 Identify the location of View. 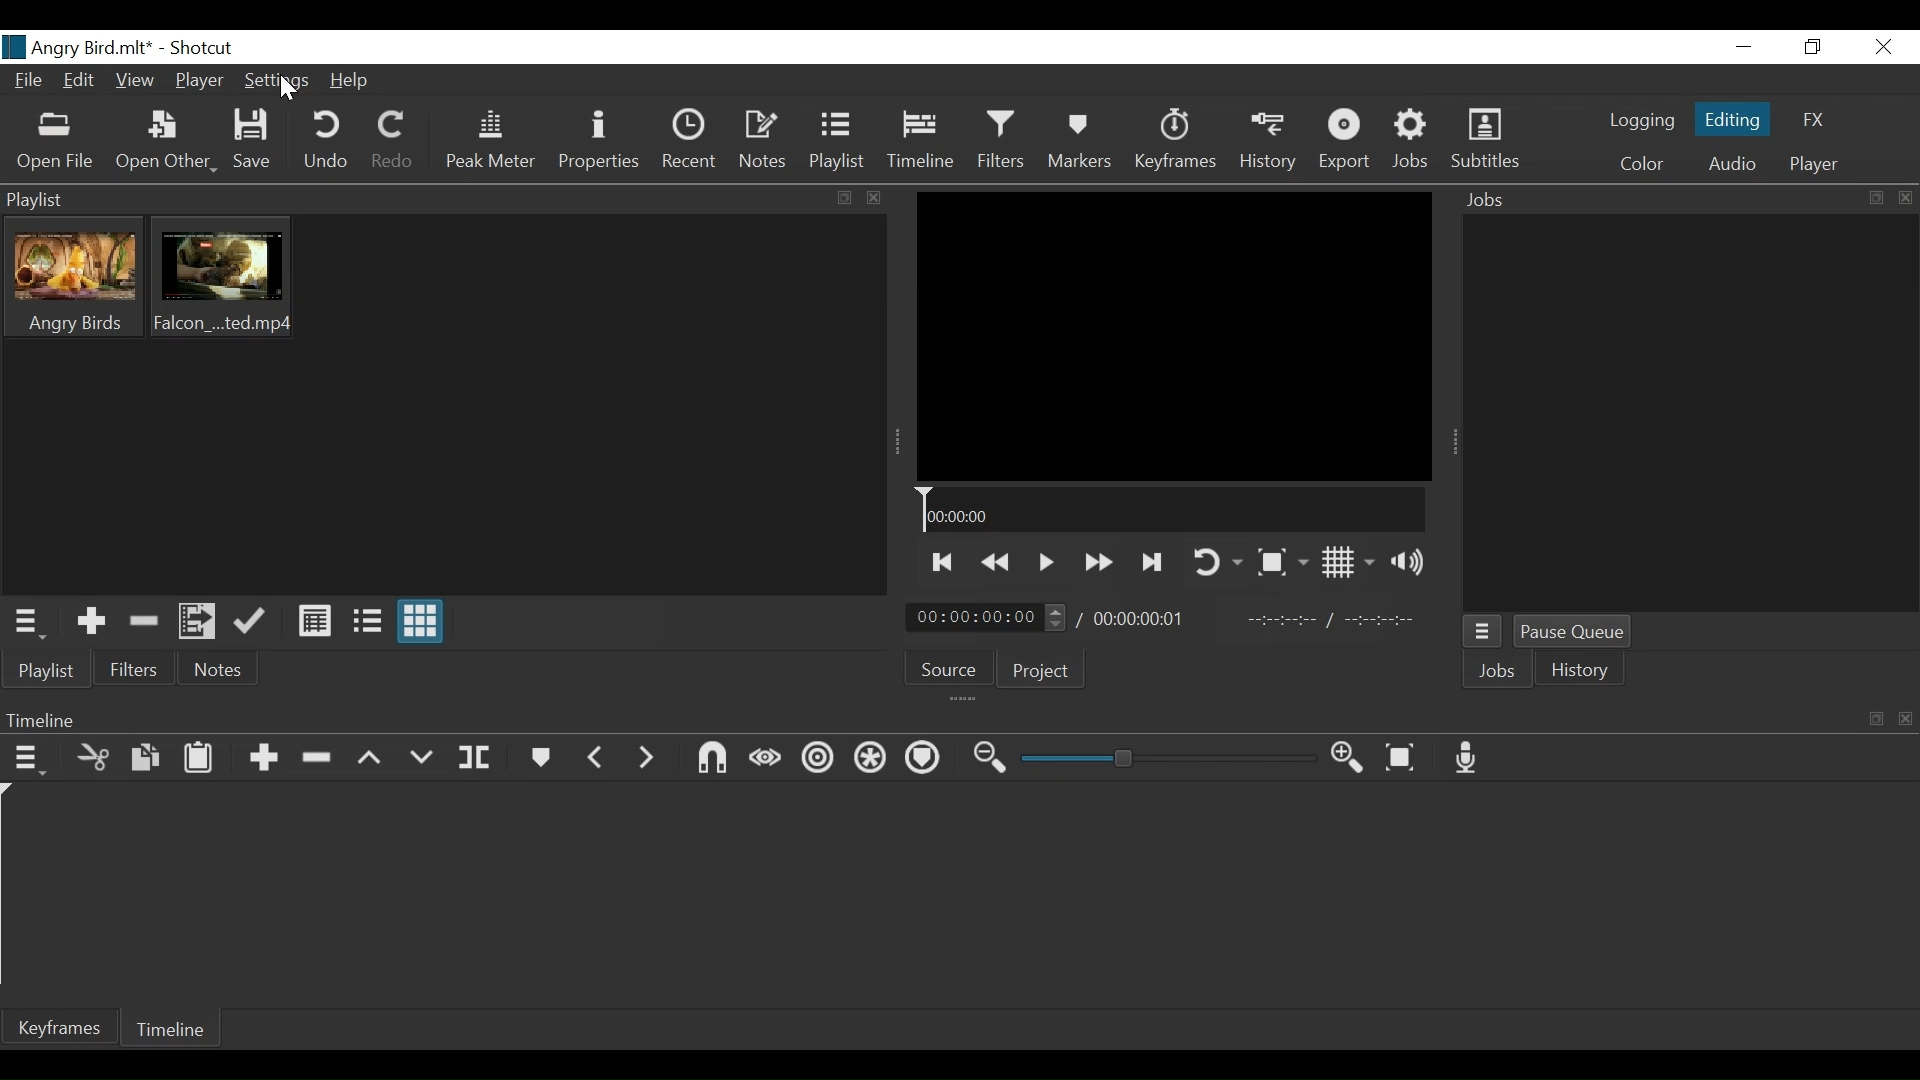
(137, 79).